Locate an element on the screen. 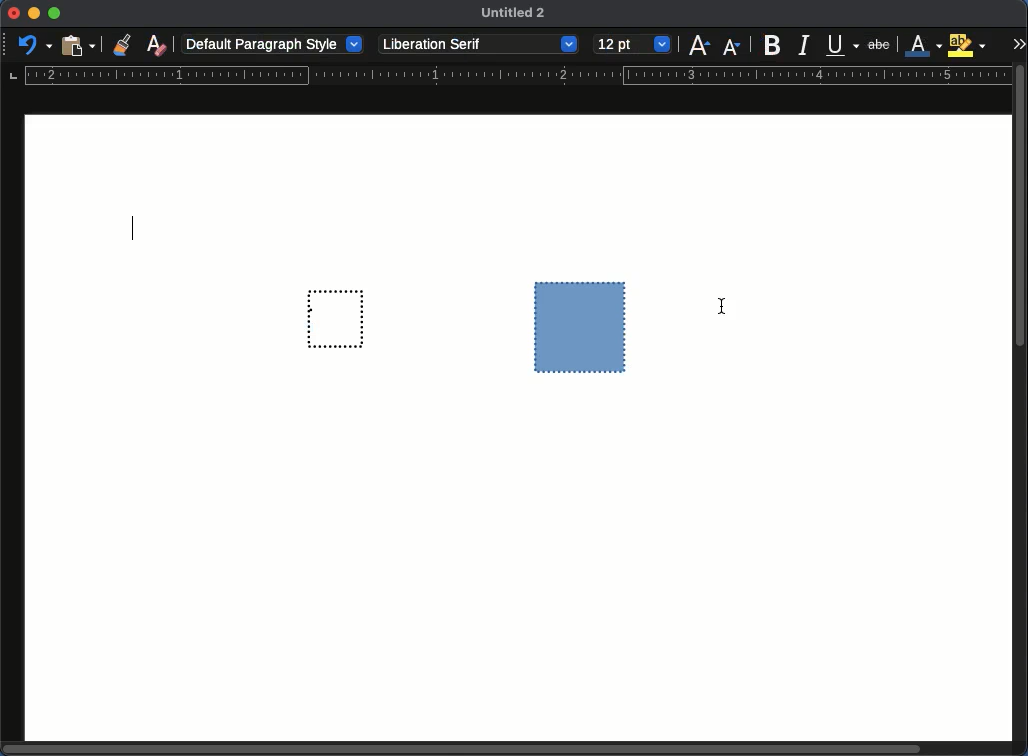 The height and width of the screenshot is (756, 1028). maximize is located at coordinates (55, 13).